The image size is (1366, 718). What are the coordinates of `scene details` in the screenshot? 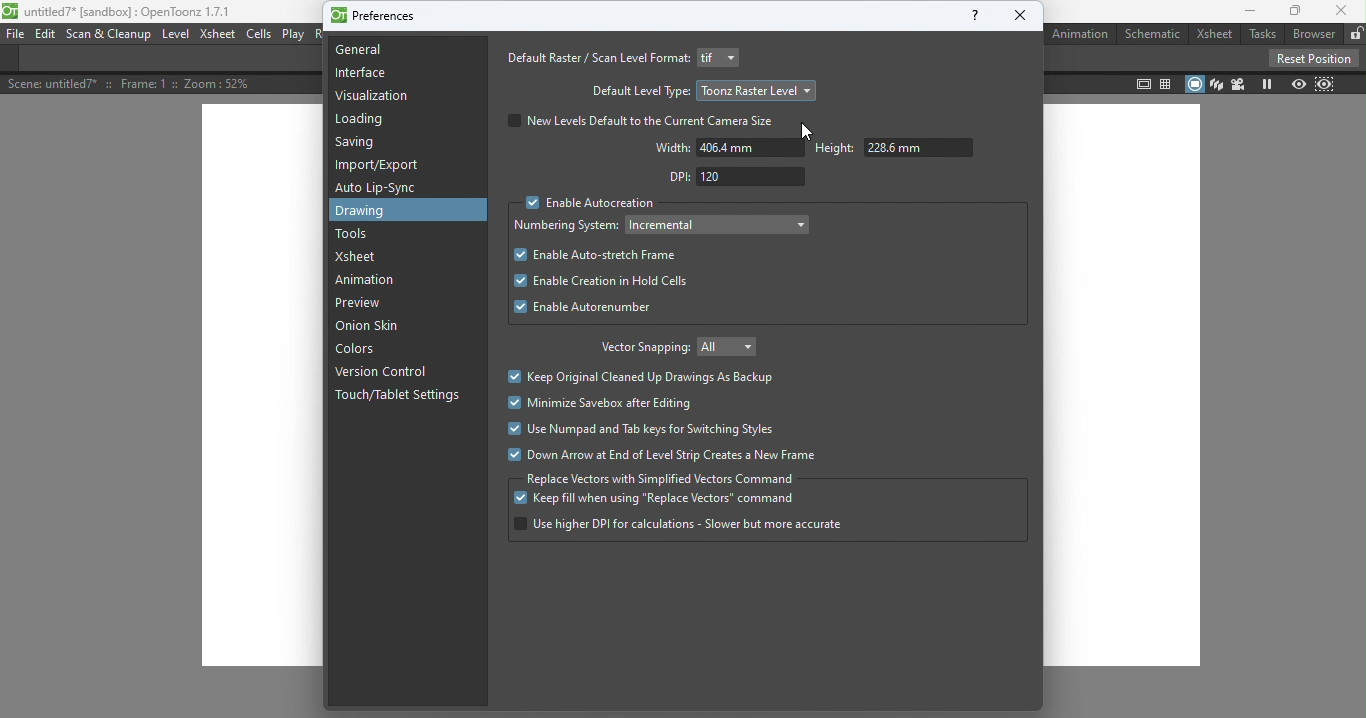 It's located at (141, 85).